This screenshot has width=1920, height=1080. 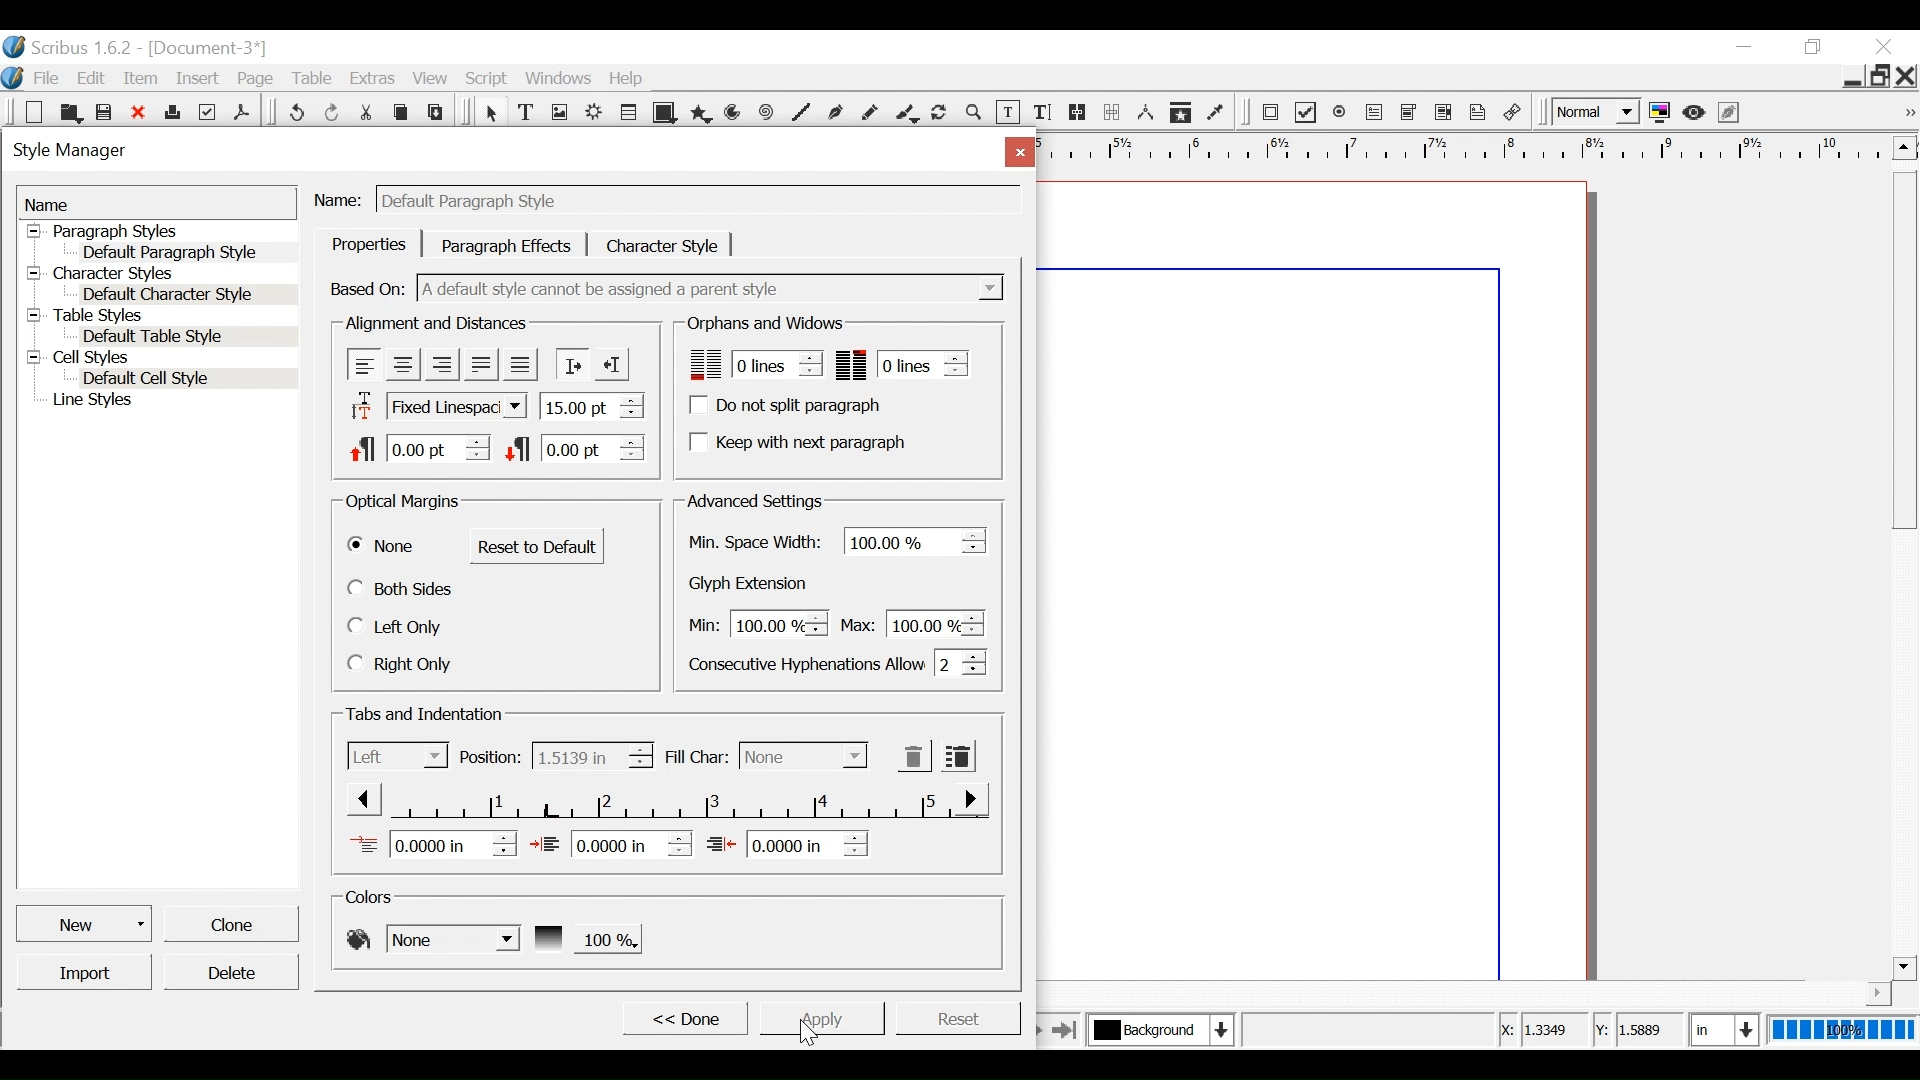 I want to click on Align Justified, so click(x=479, y=364).